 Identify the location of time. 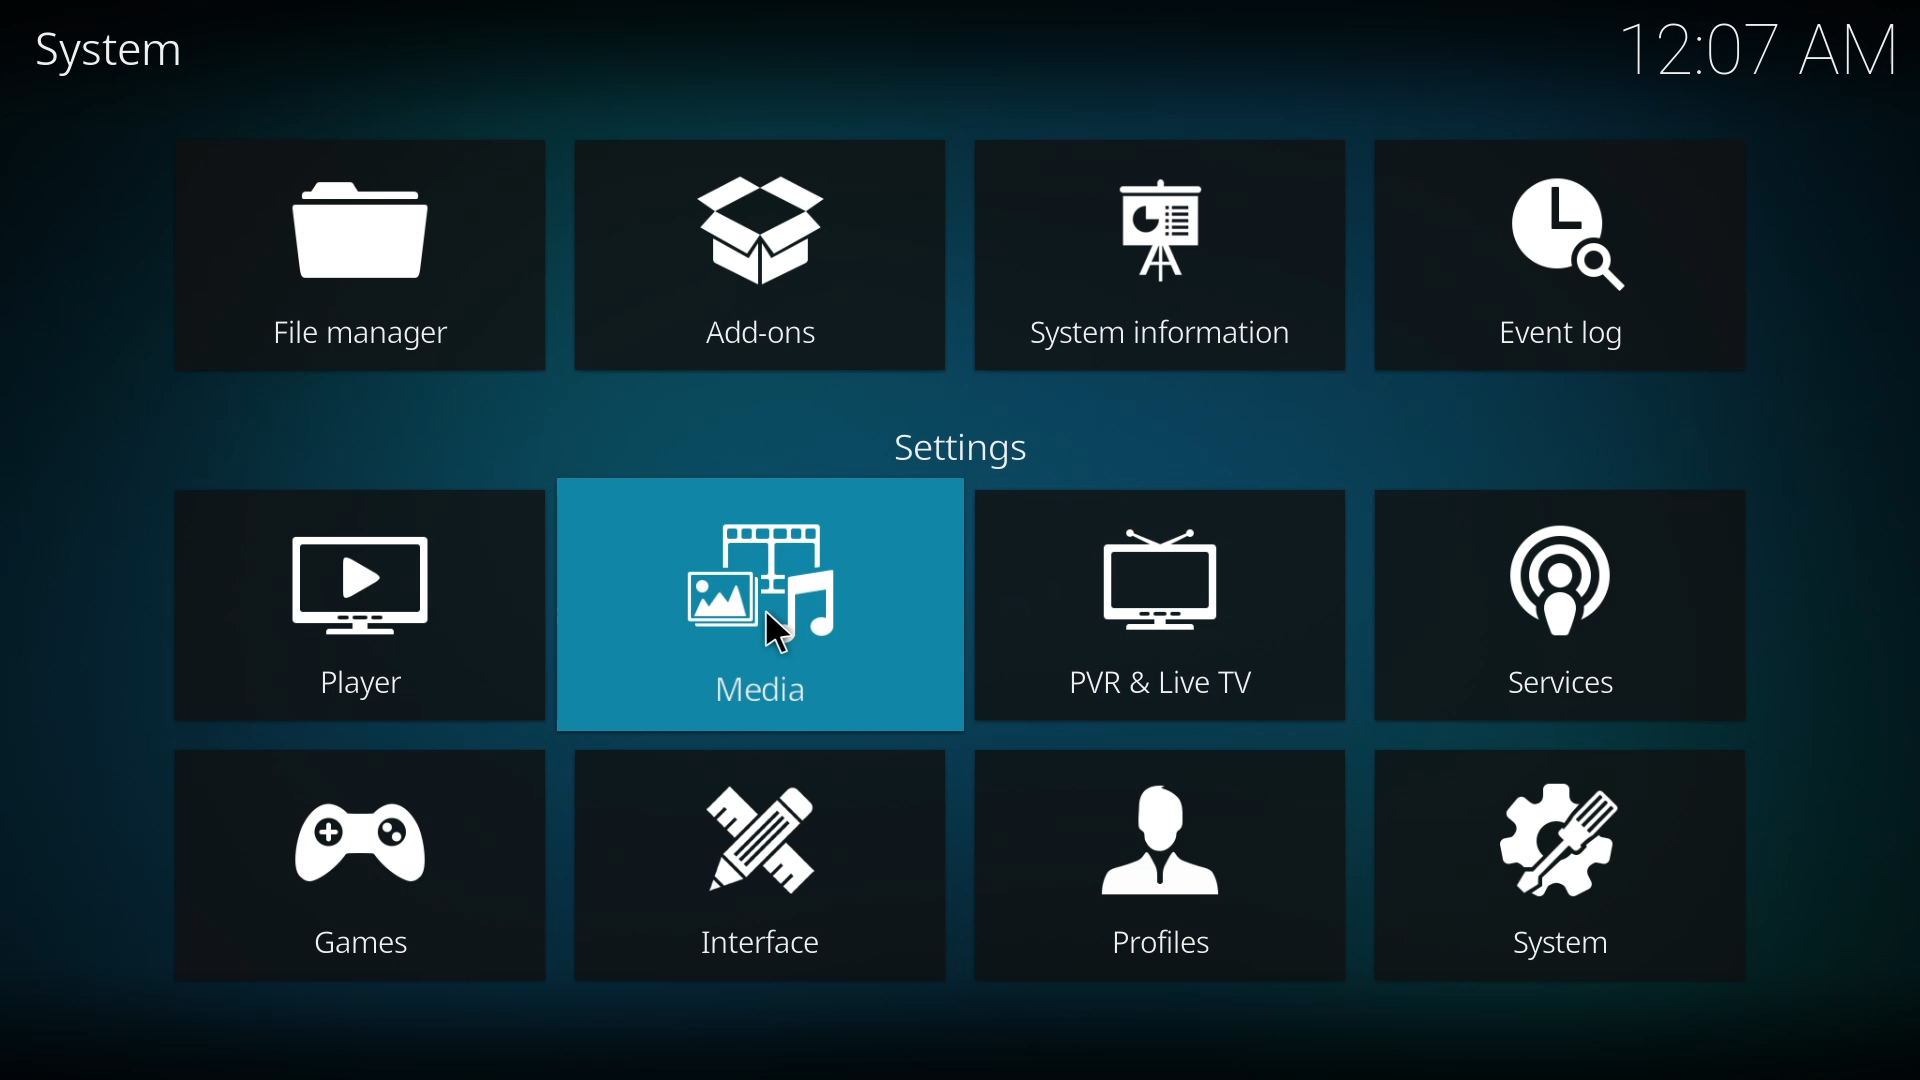
(1761, 47).